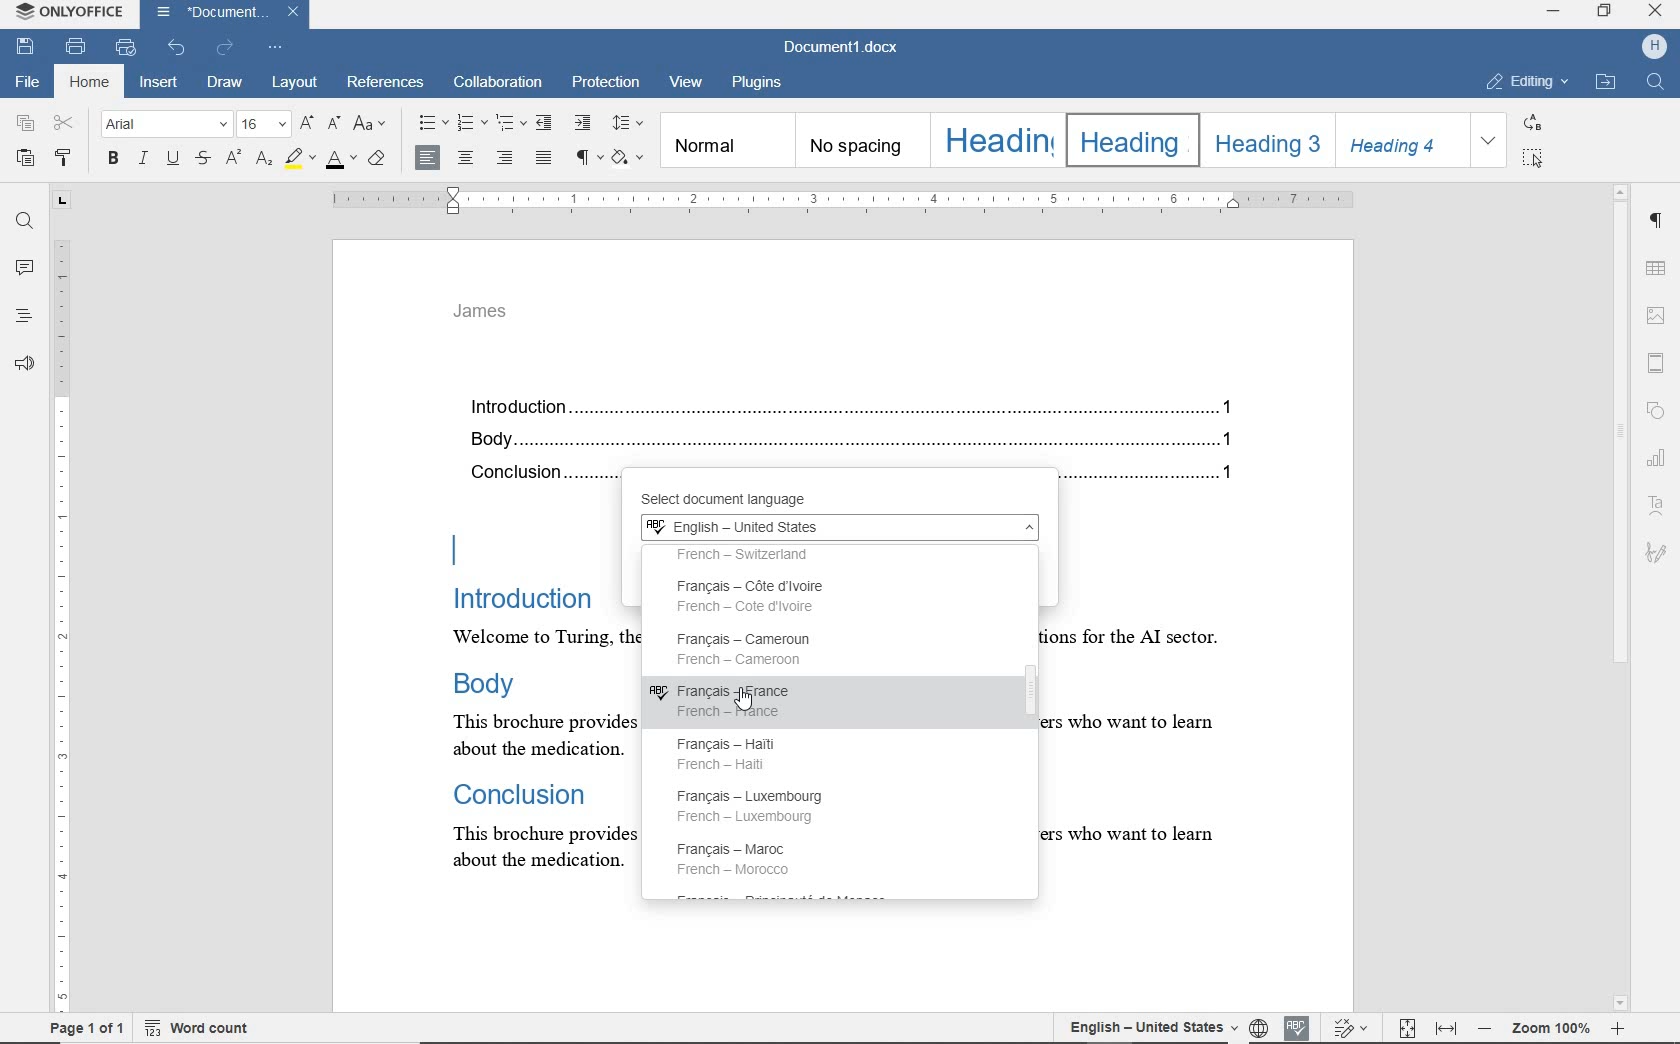 This screenshot has height=1044, width=1680. I want to click on insert, so click(157, 83).